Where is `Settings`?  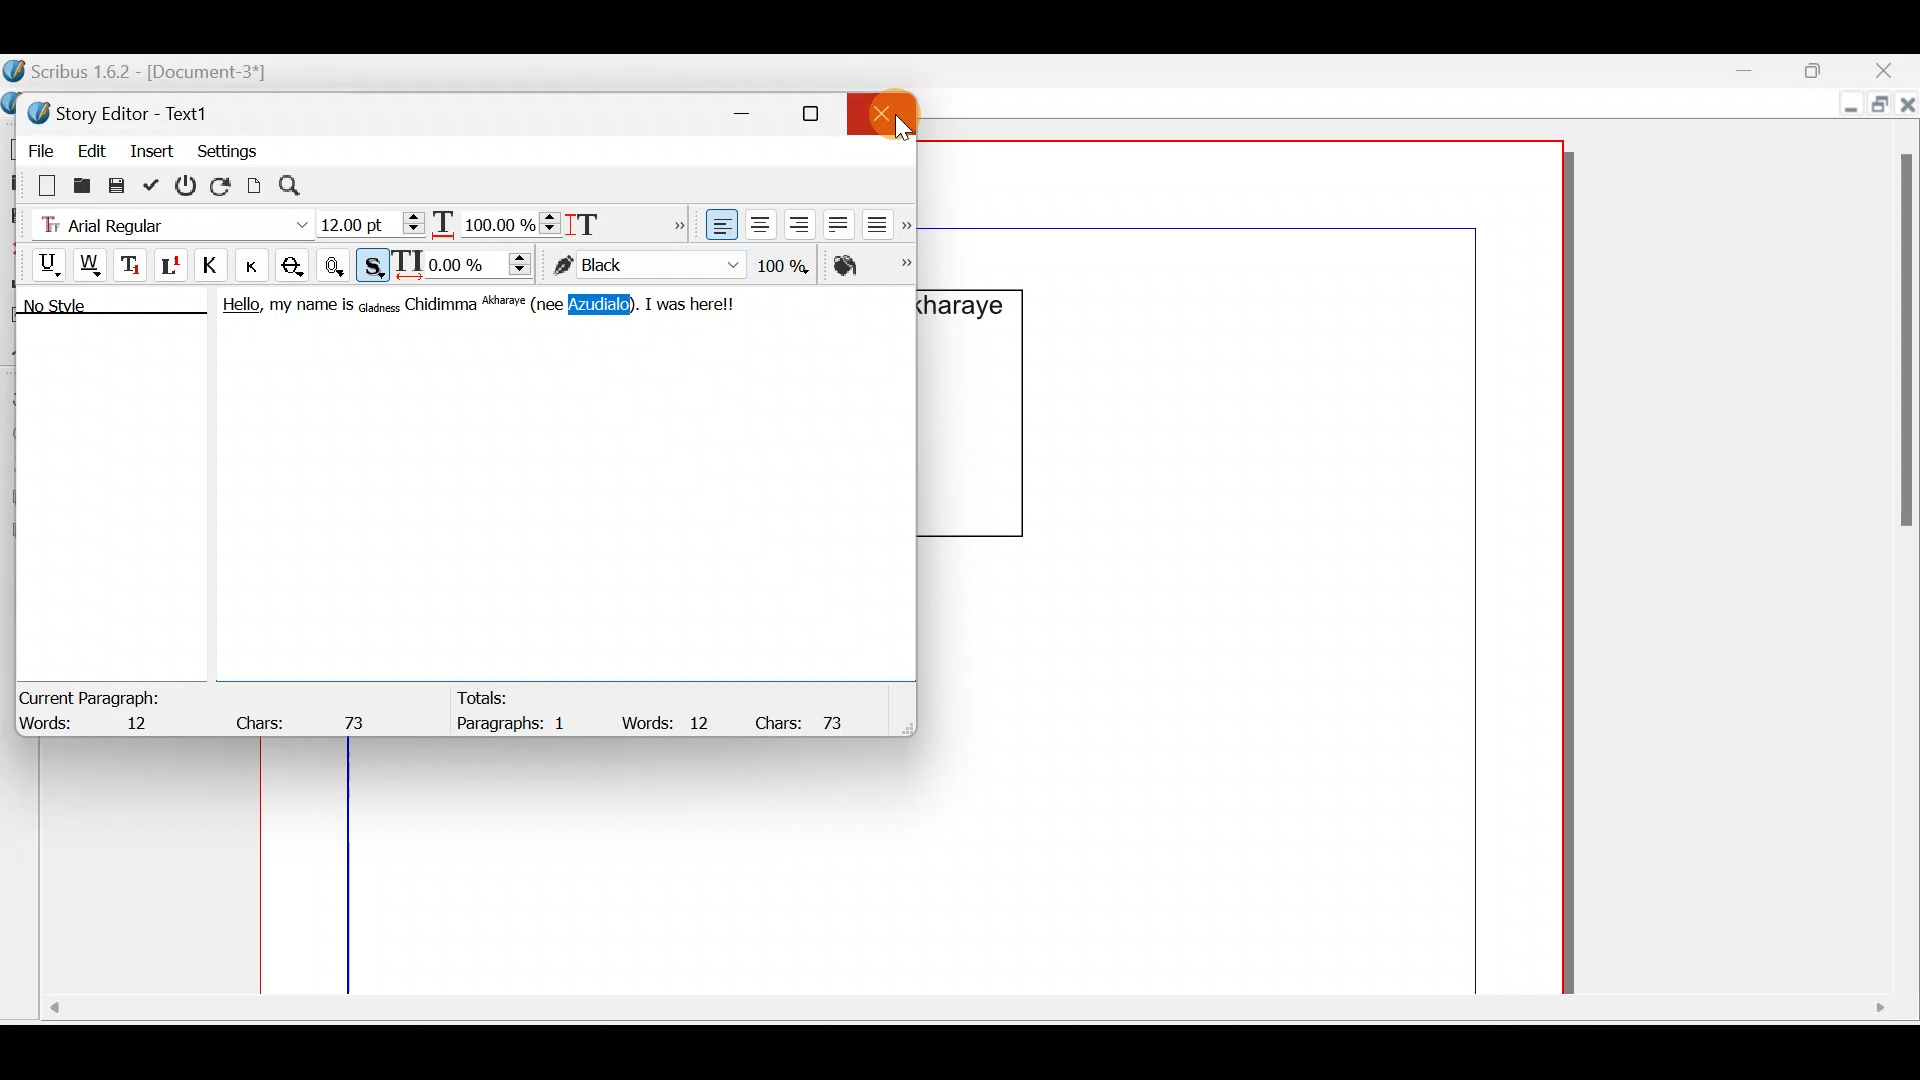 Settings is located at coordinates (227, 149).